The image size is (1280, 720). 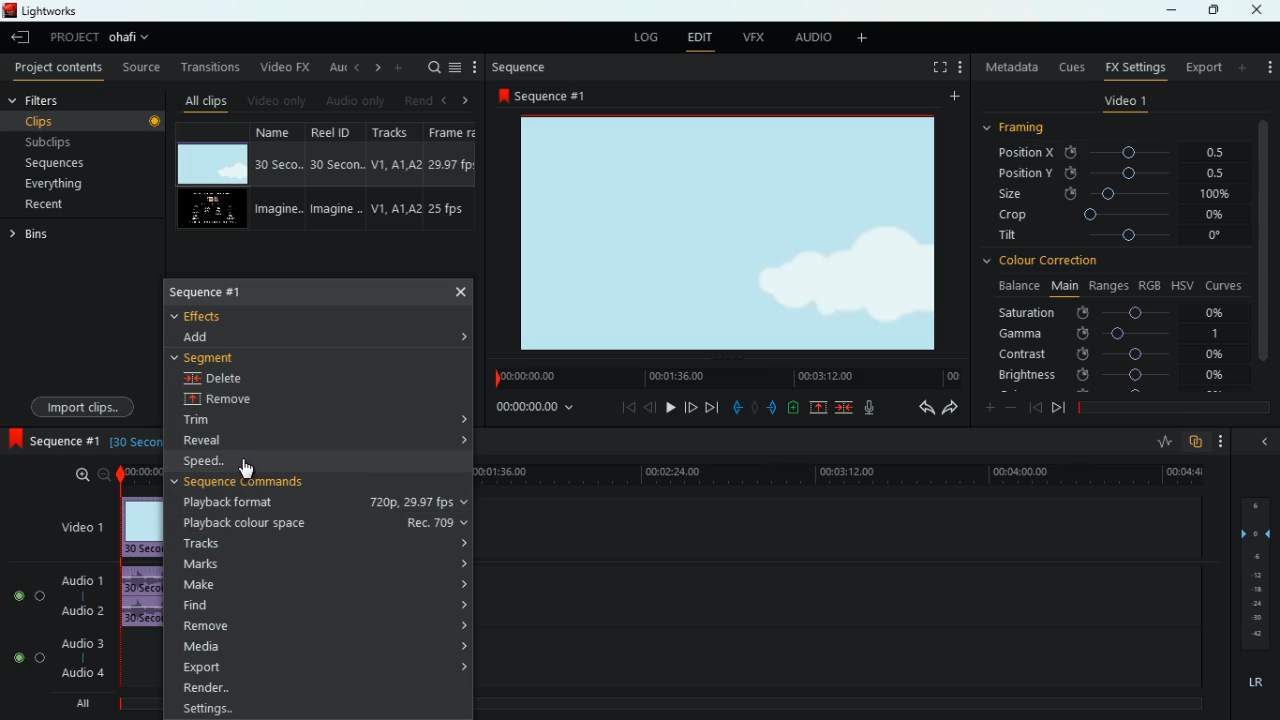 What do you see at coordinates (390, 177) in the screenshot?
I see `tracks` at bounding box center [390, 177].